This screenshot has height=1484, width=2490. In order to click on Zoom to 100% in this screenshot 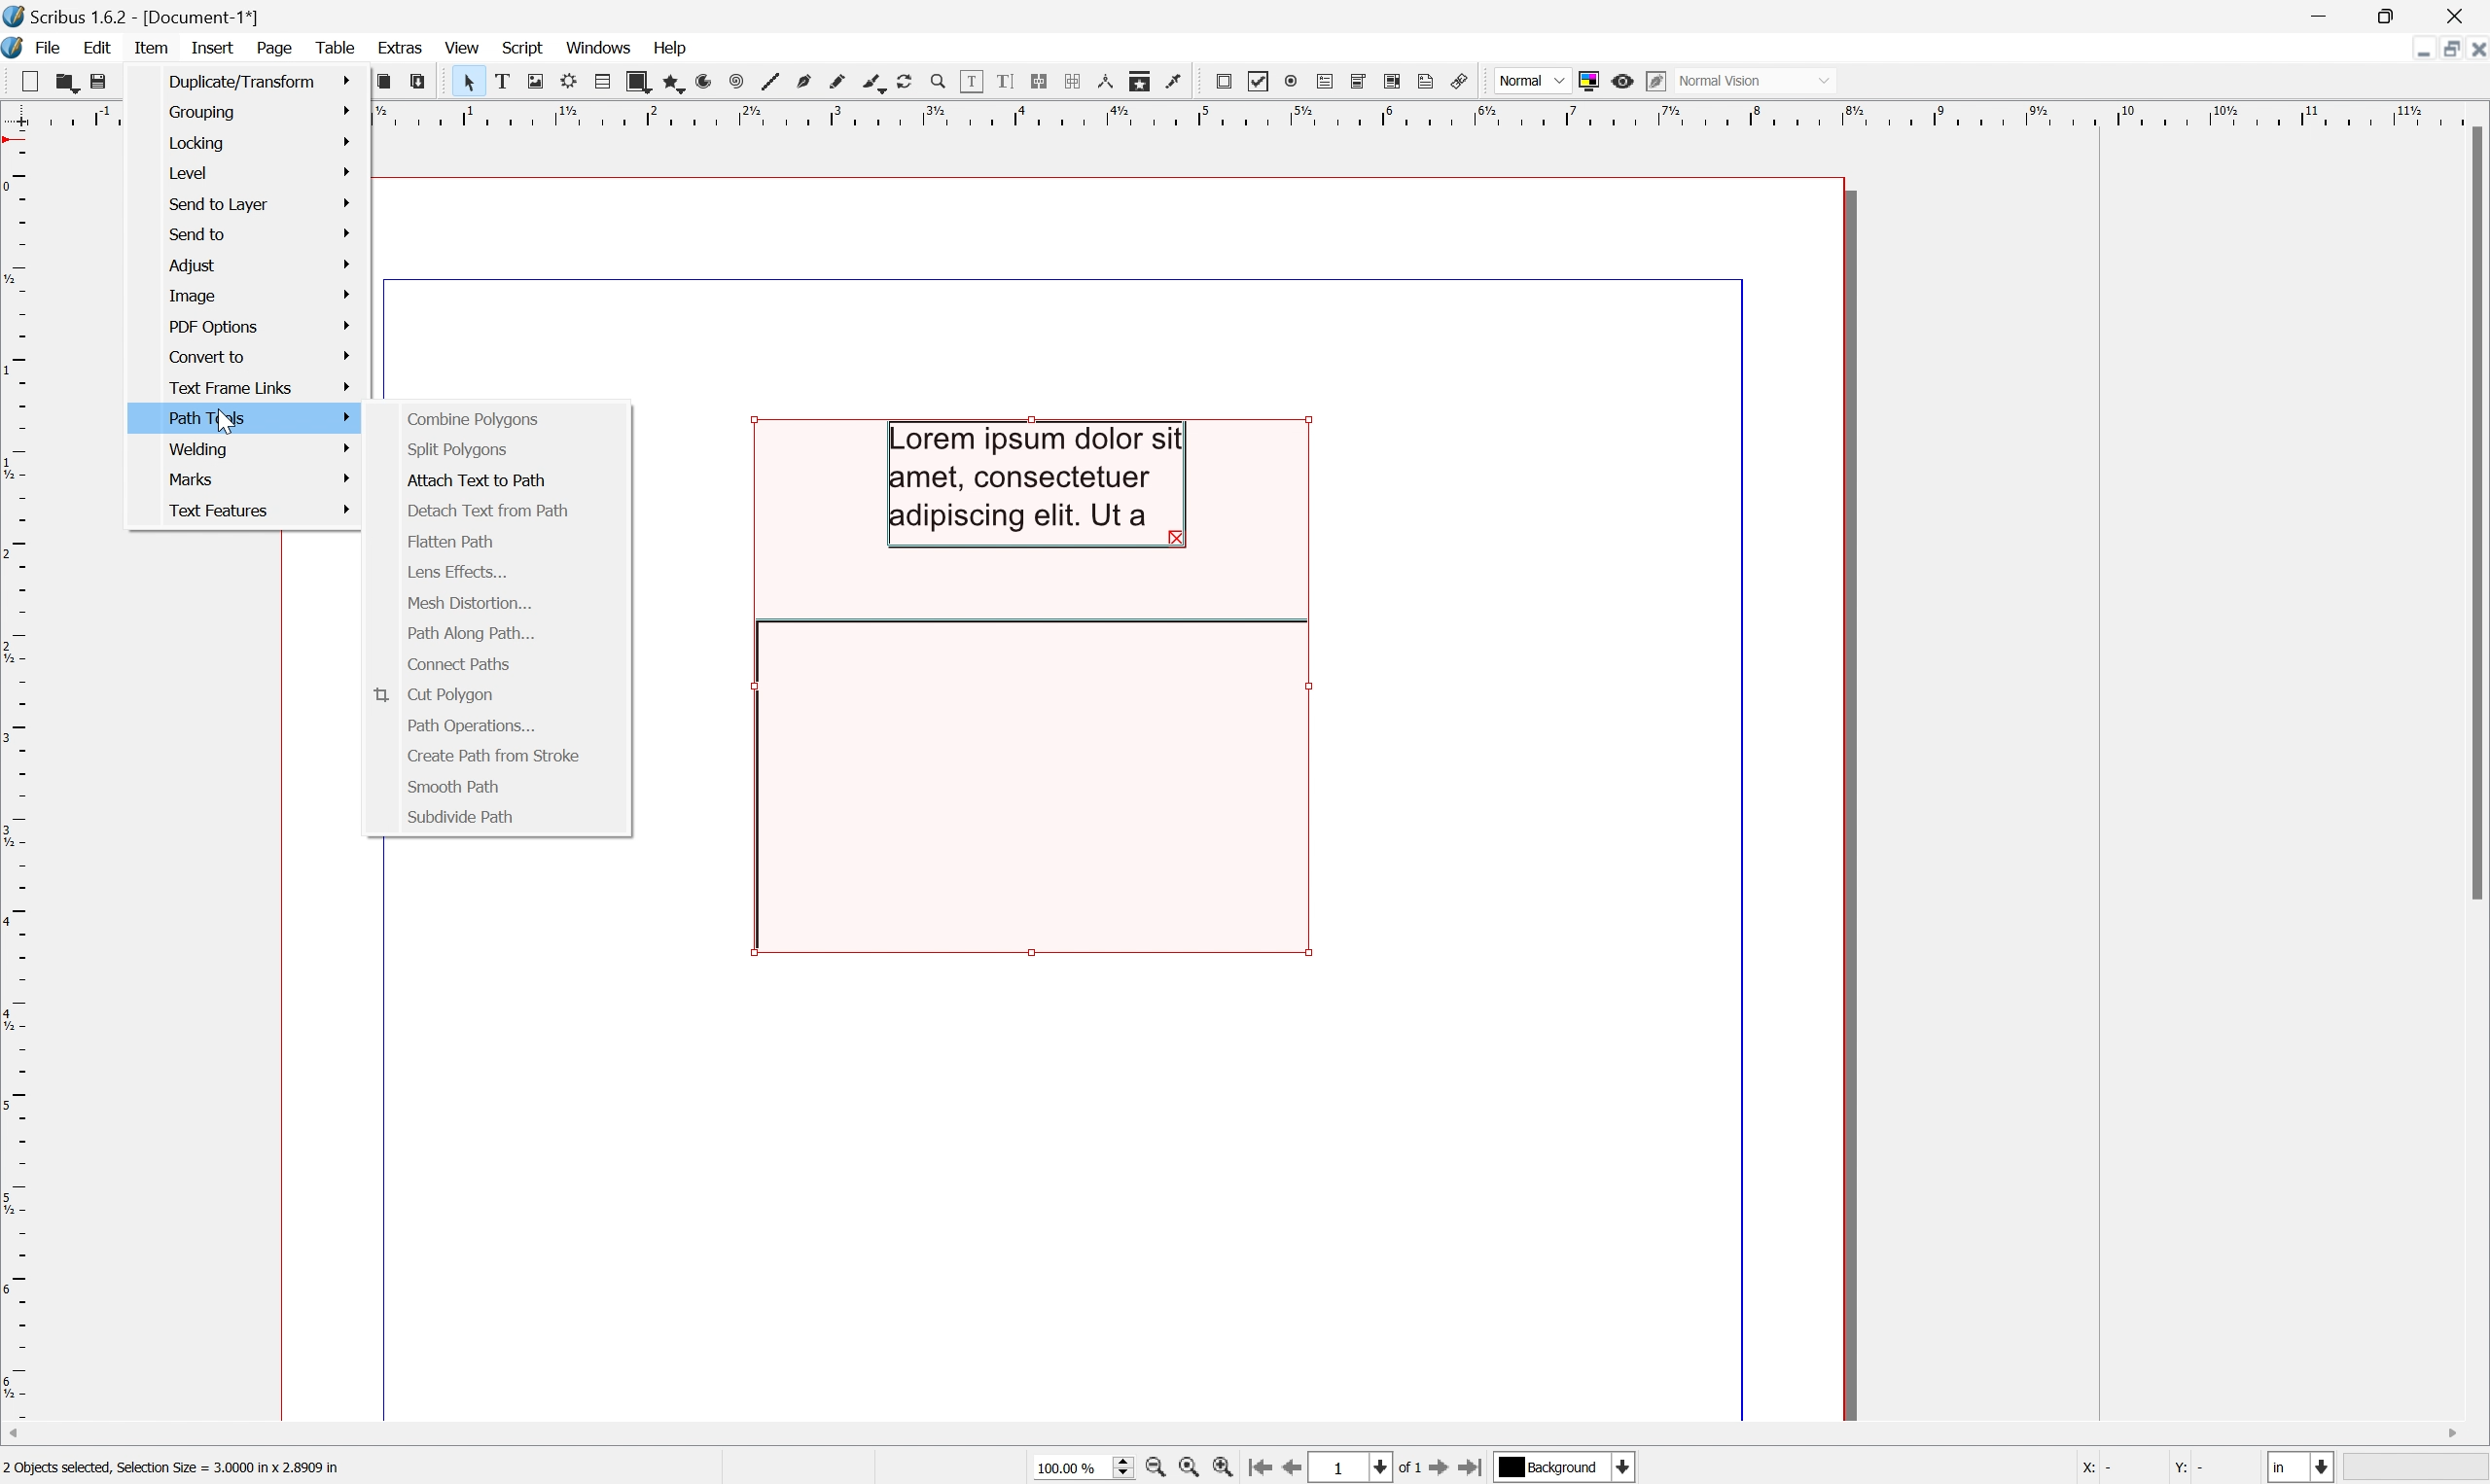, I will do `click(1194, 1469)`.